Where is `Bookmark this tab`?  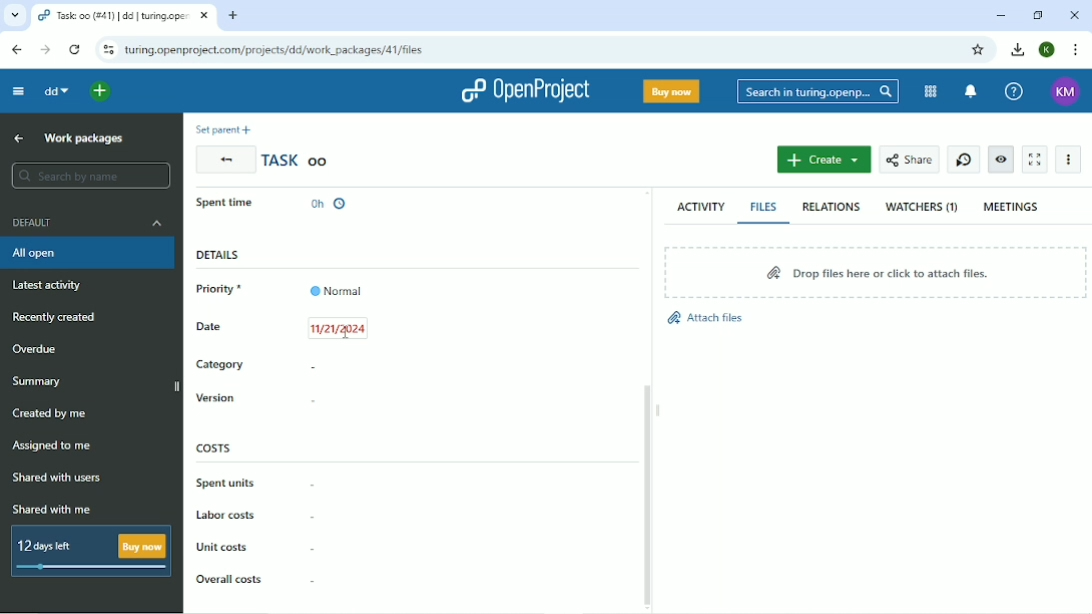 Bookmark this tab is located at coordinates (981, 50).